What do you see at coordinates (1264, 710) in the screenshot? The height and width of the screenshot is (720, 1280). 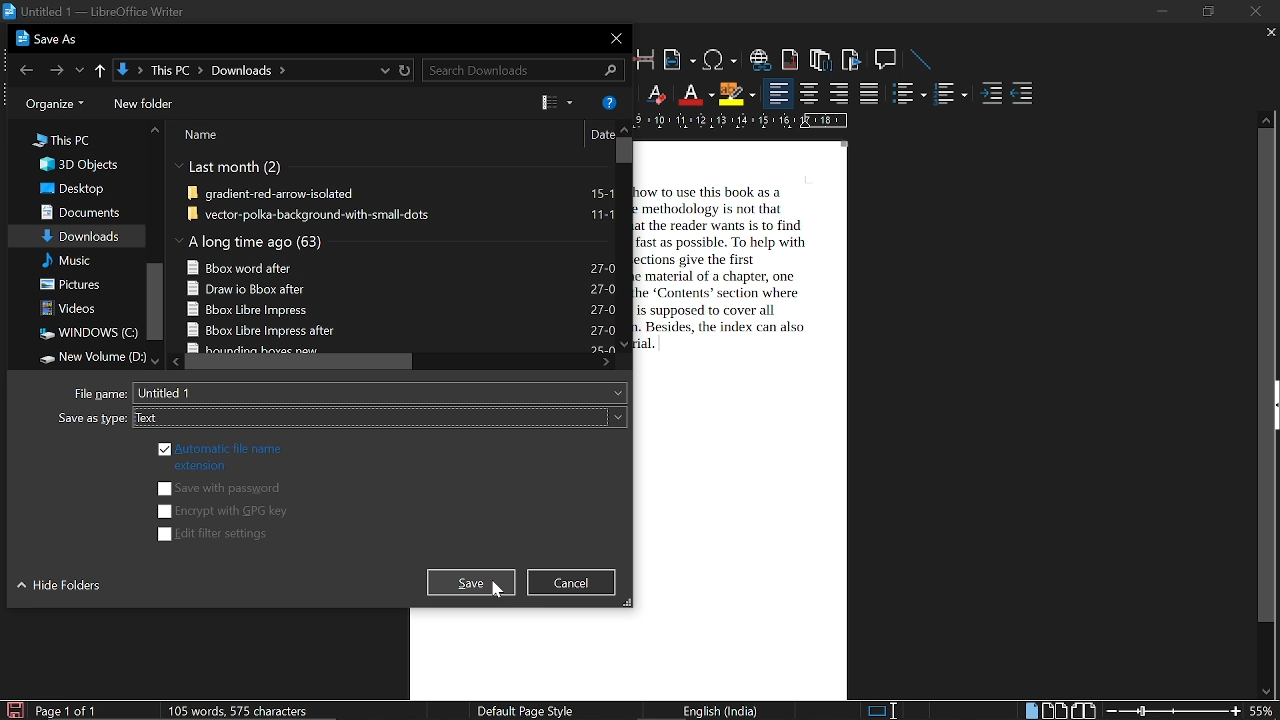 I see `current zoom` at bounding box center [1264, 710].